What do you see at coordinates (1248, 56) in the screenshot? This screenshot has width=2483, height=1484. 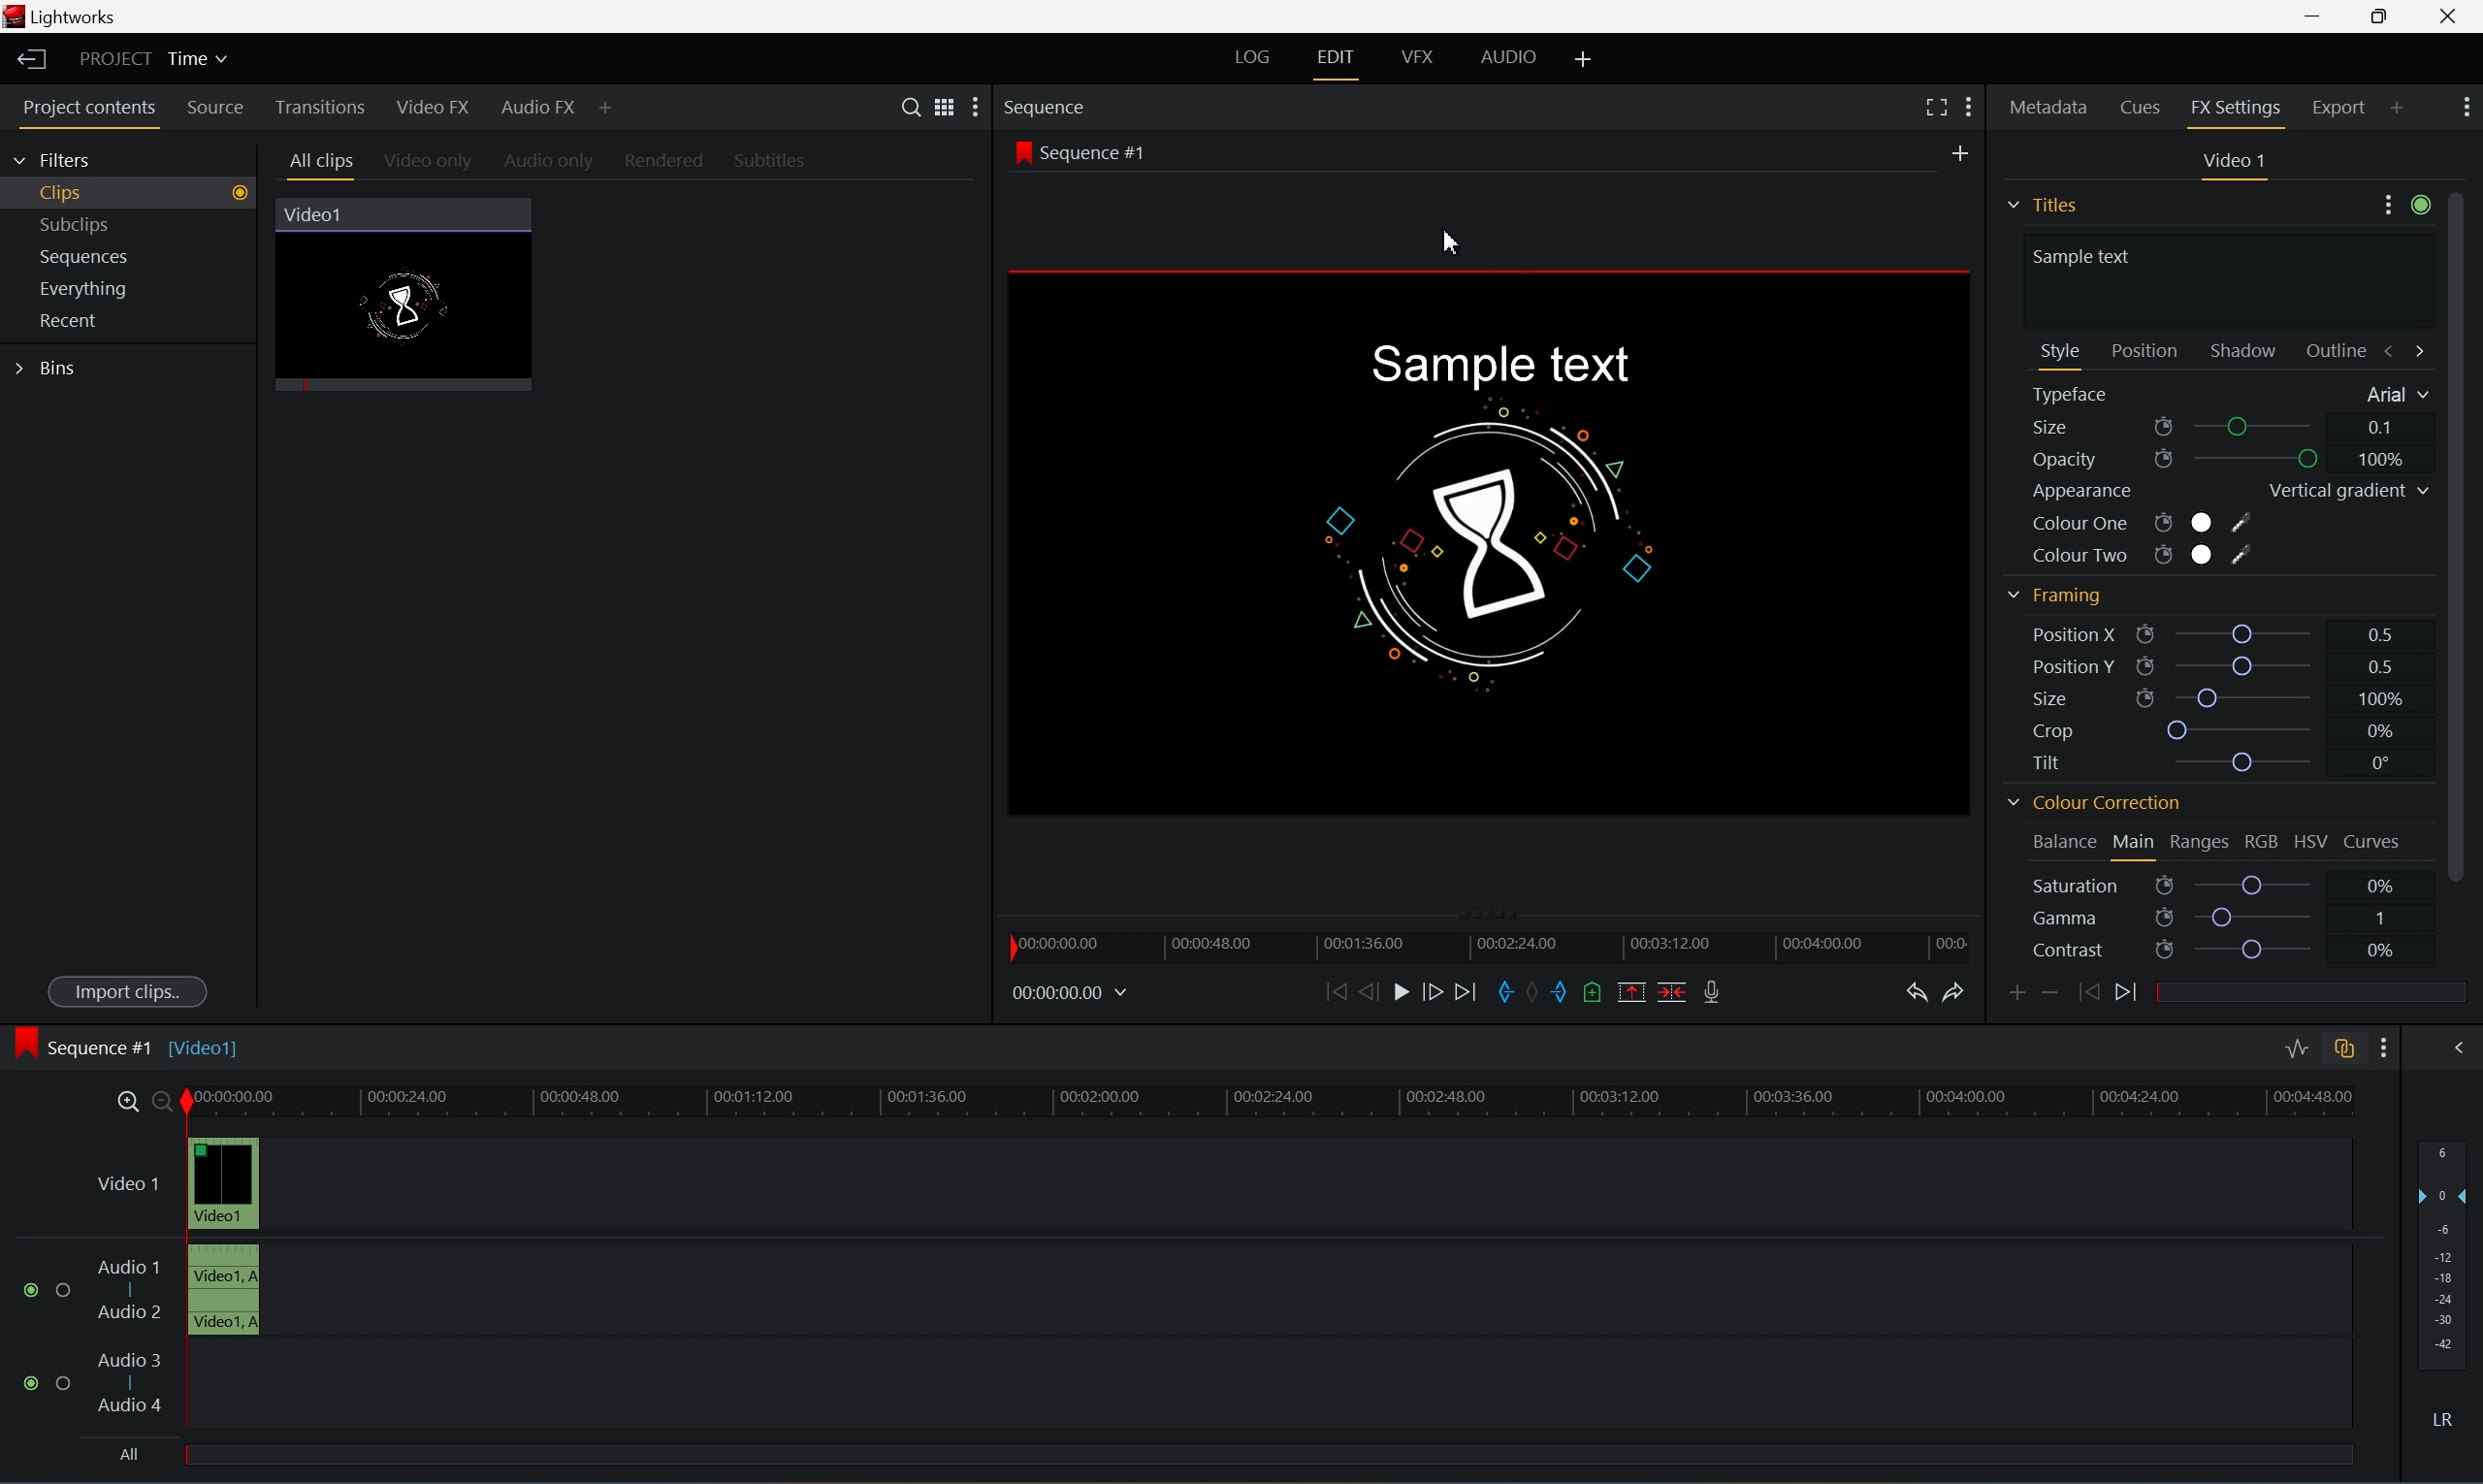 I see `log` at bounding box center [1248, 56].